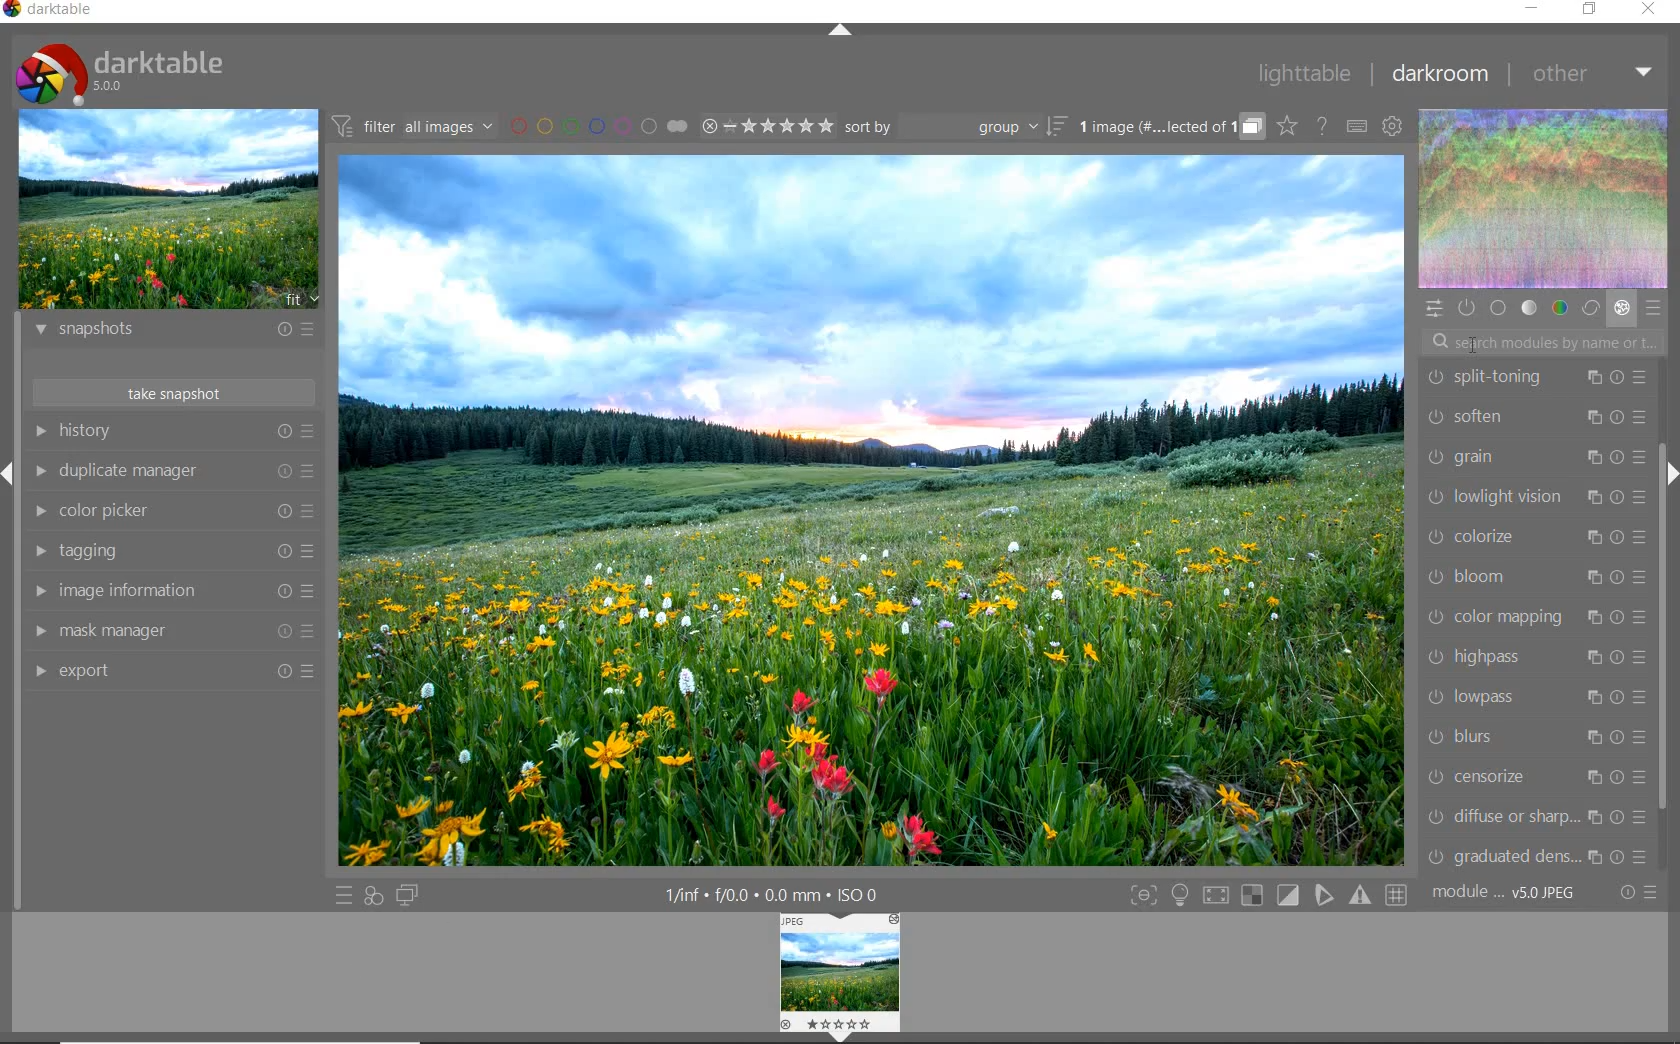  Describe the element at coordinates (843, 31) in the screenshot. I see `expand/collapse` at that location.